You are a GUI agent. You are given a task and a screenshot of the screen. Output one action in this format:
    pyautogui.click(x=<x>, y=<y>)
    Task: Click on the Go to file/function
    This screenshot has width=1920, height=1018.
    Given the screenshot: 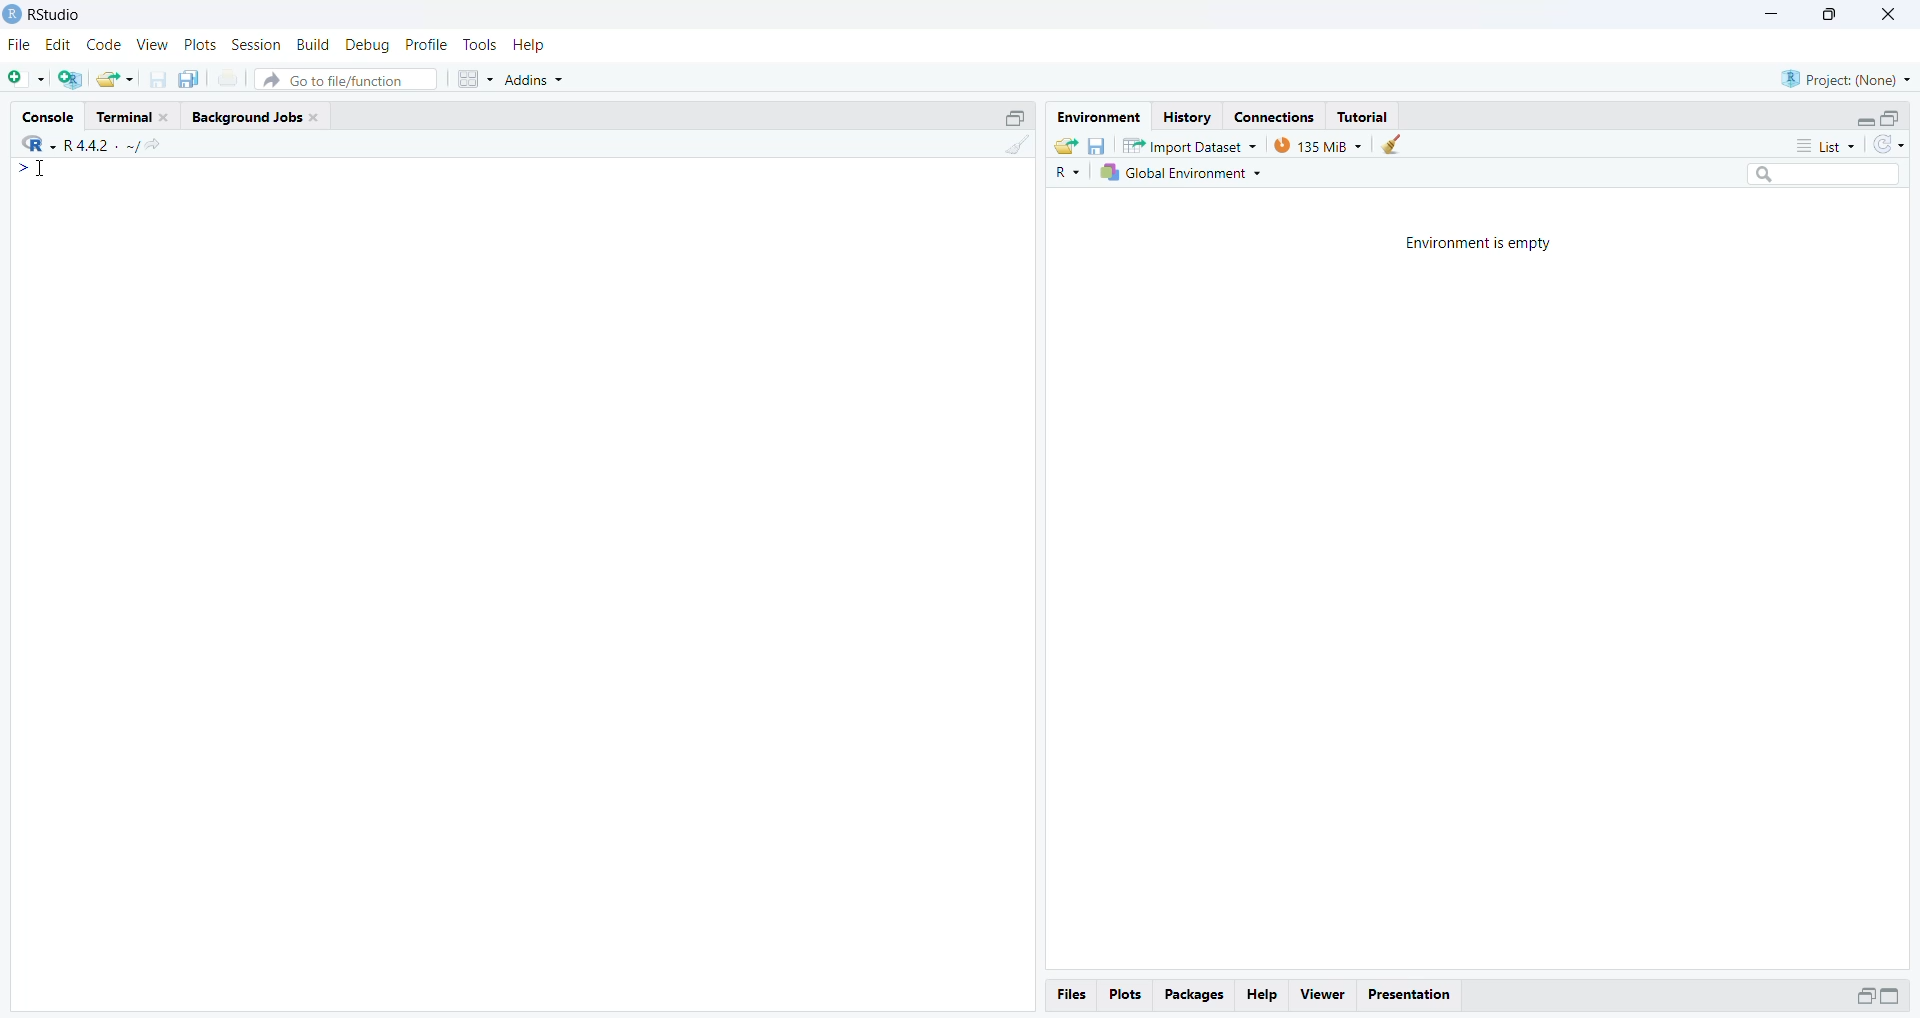 What is the action you would take?
    pyautogui.click(x=348, y=78)
    